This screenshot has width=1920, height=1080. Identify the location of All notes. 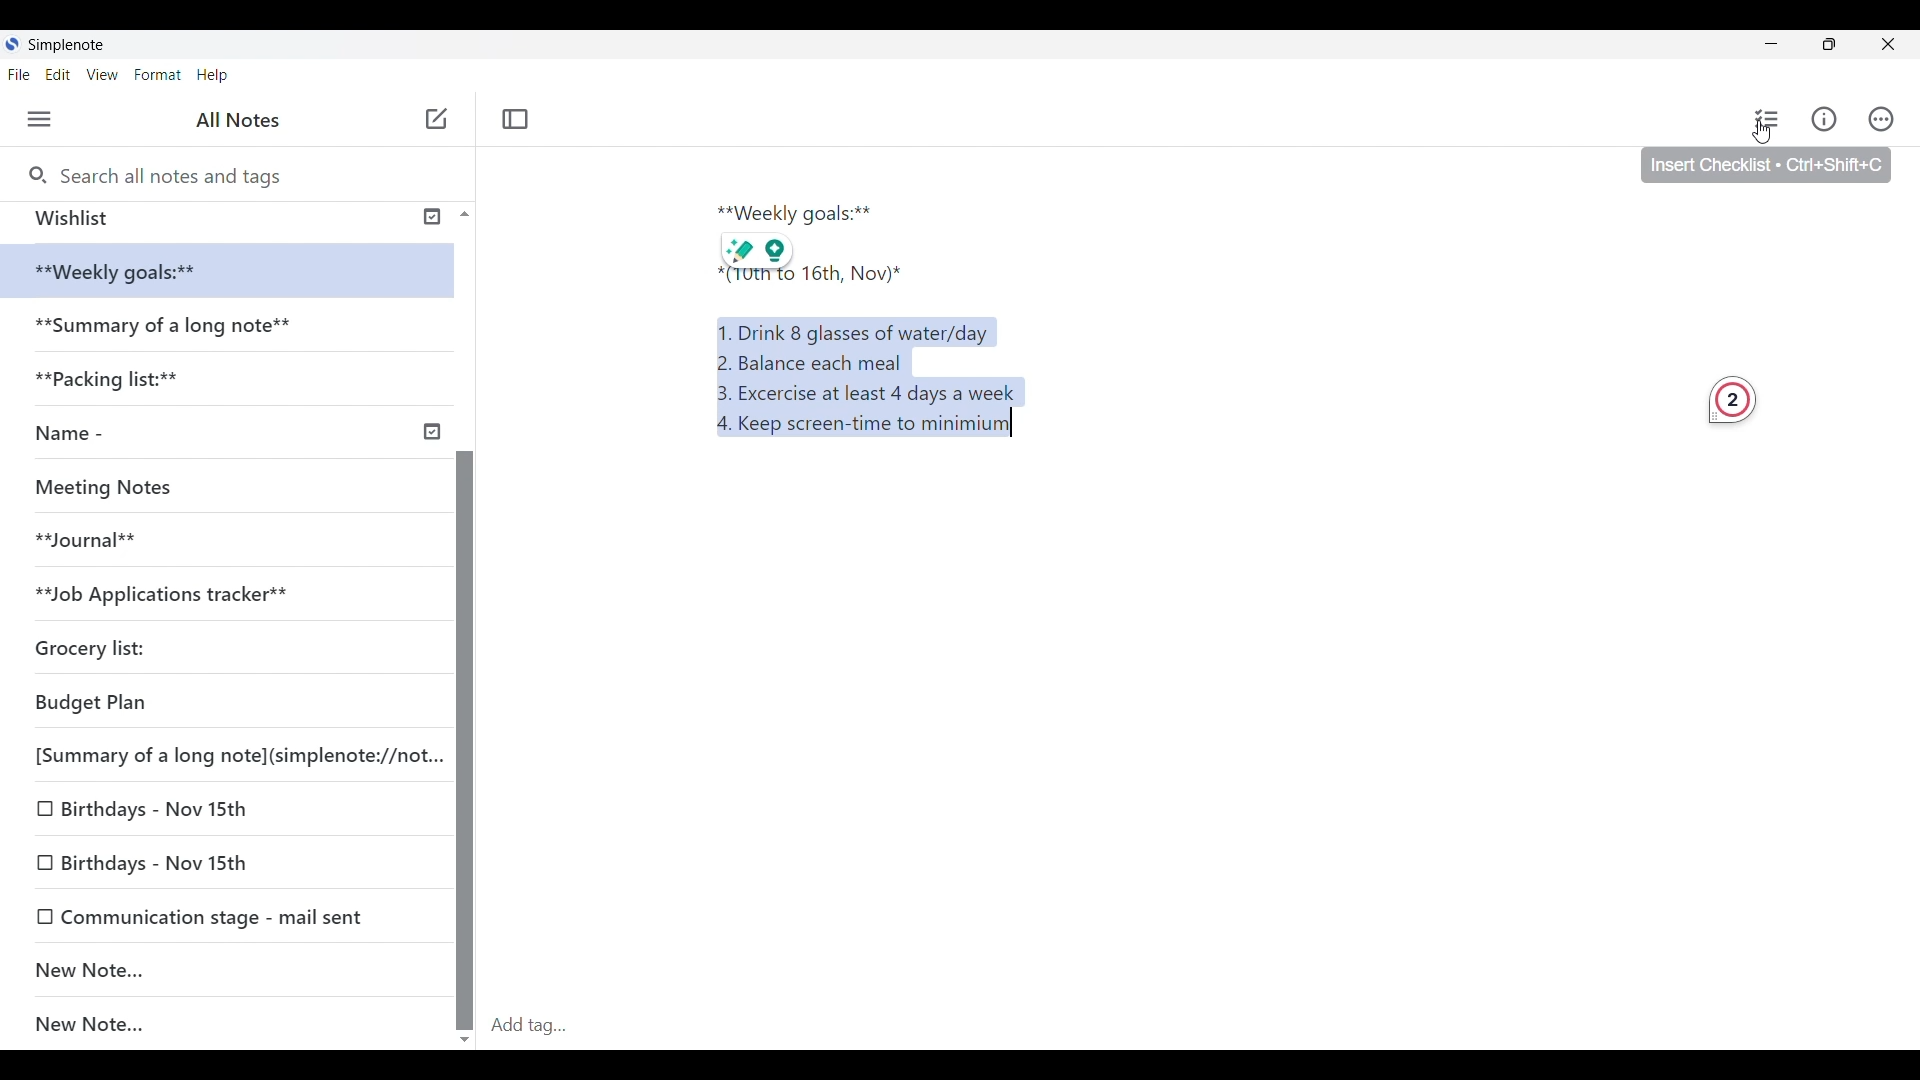
(243, 120).